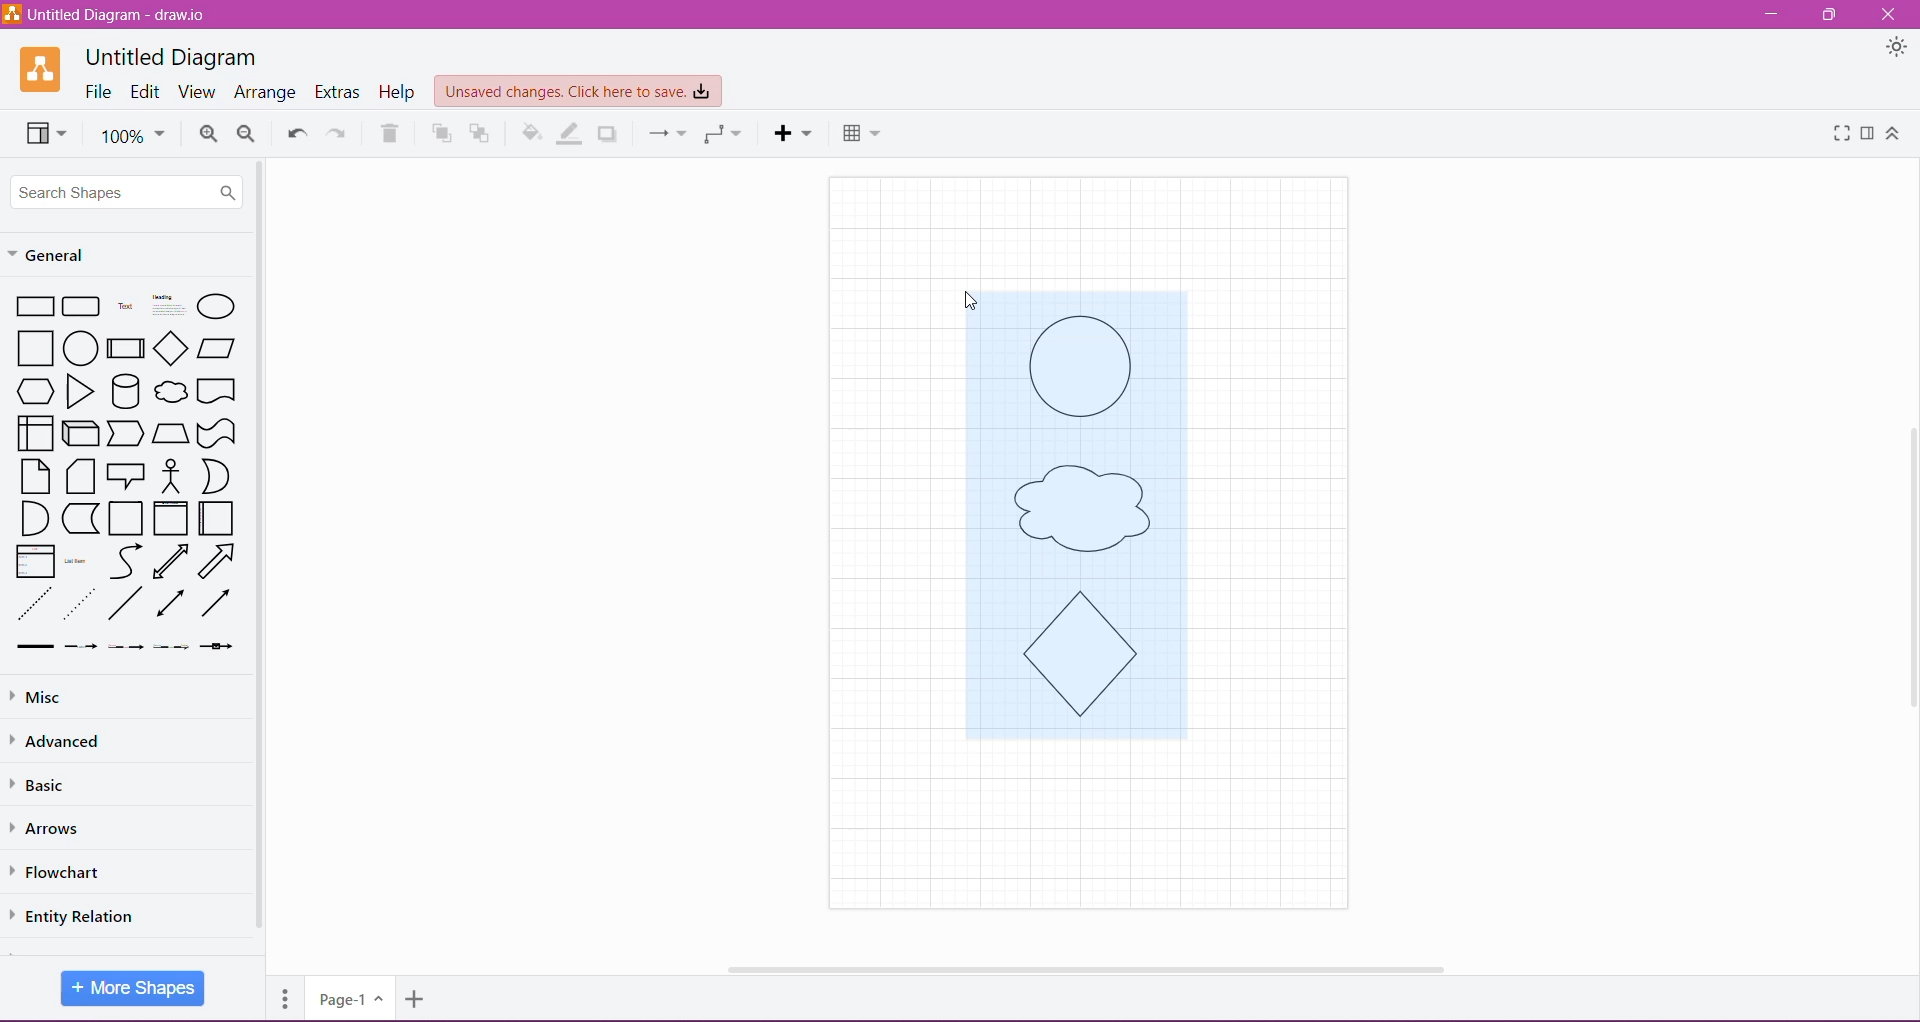  I want to click on Zoom In, so click(208, 134).